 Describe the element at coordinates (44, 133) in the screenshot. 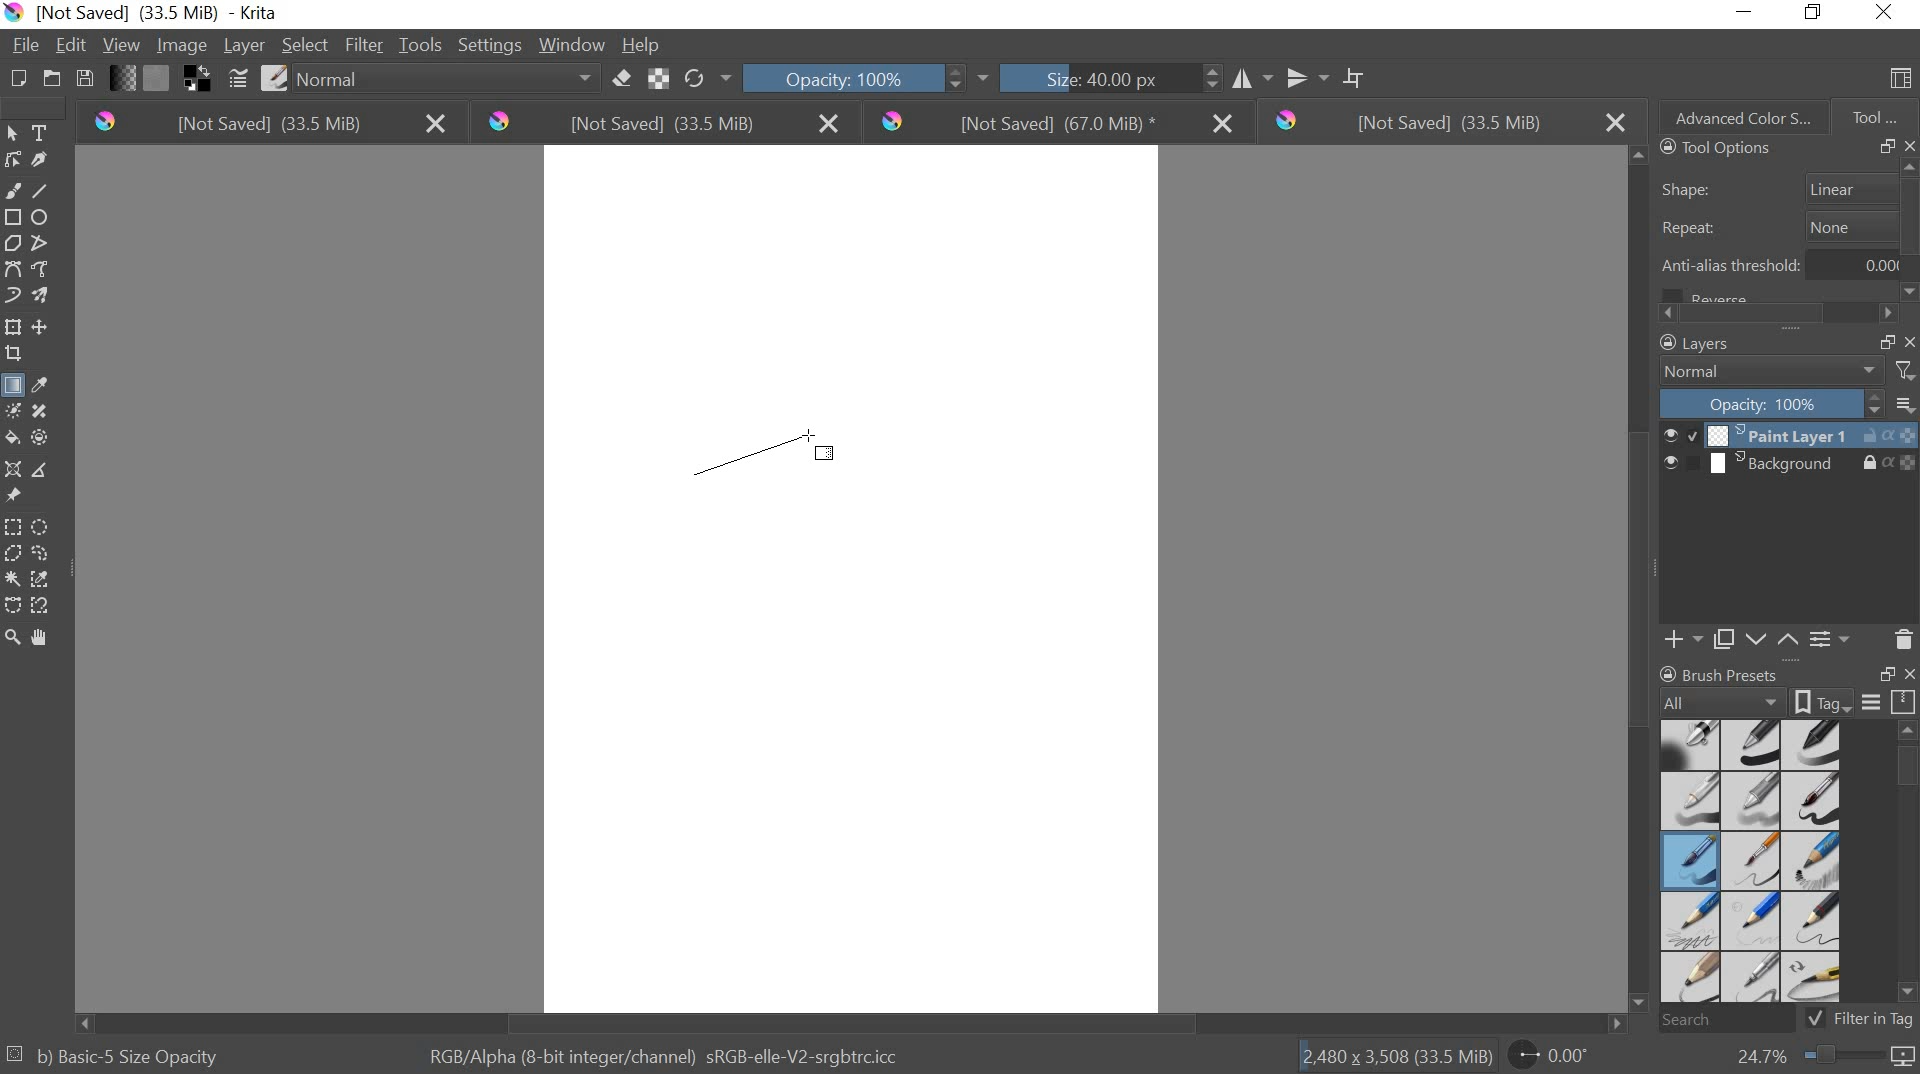

I see `text` at that location.